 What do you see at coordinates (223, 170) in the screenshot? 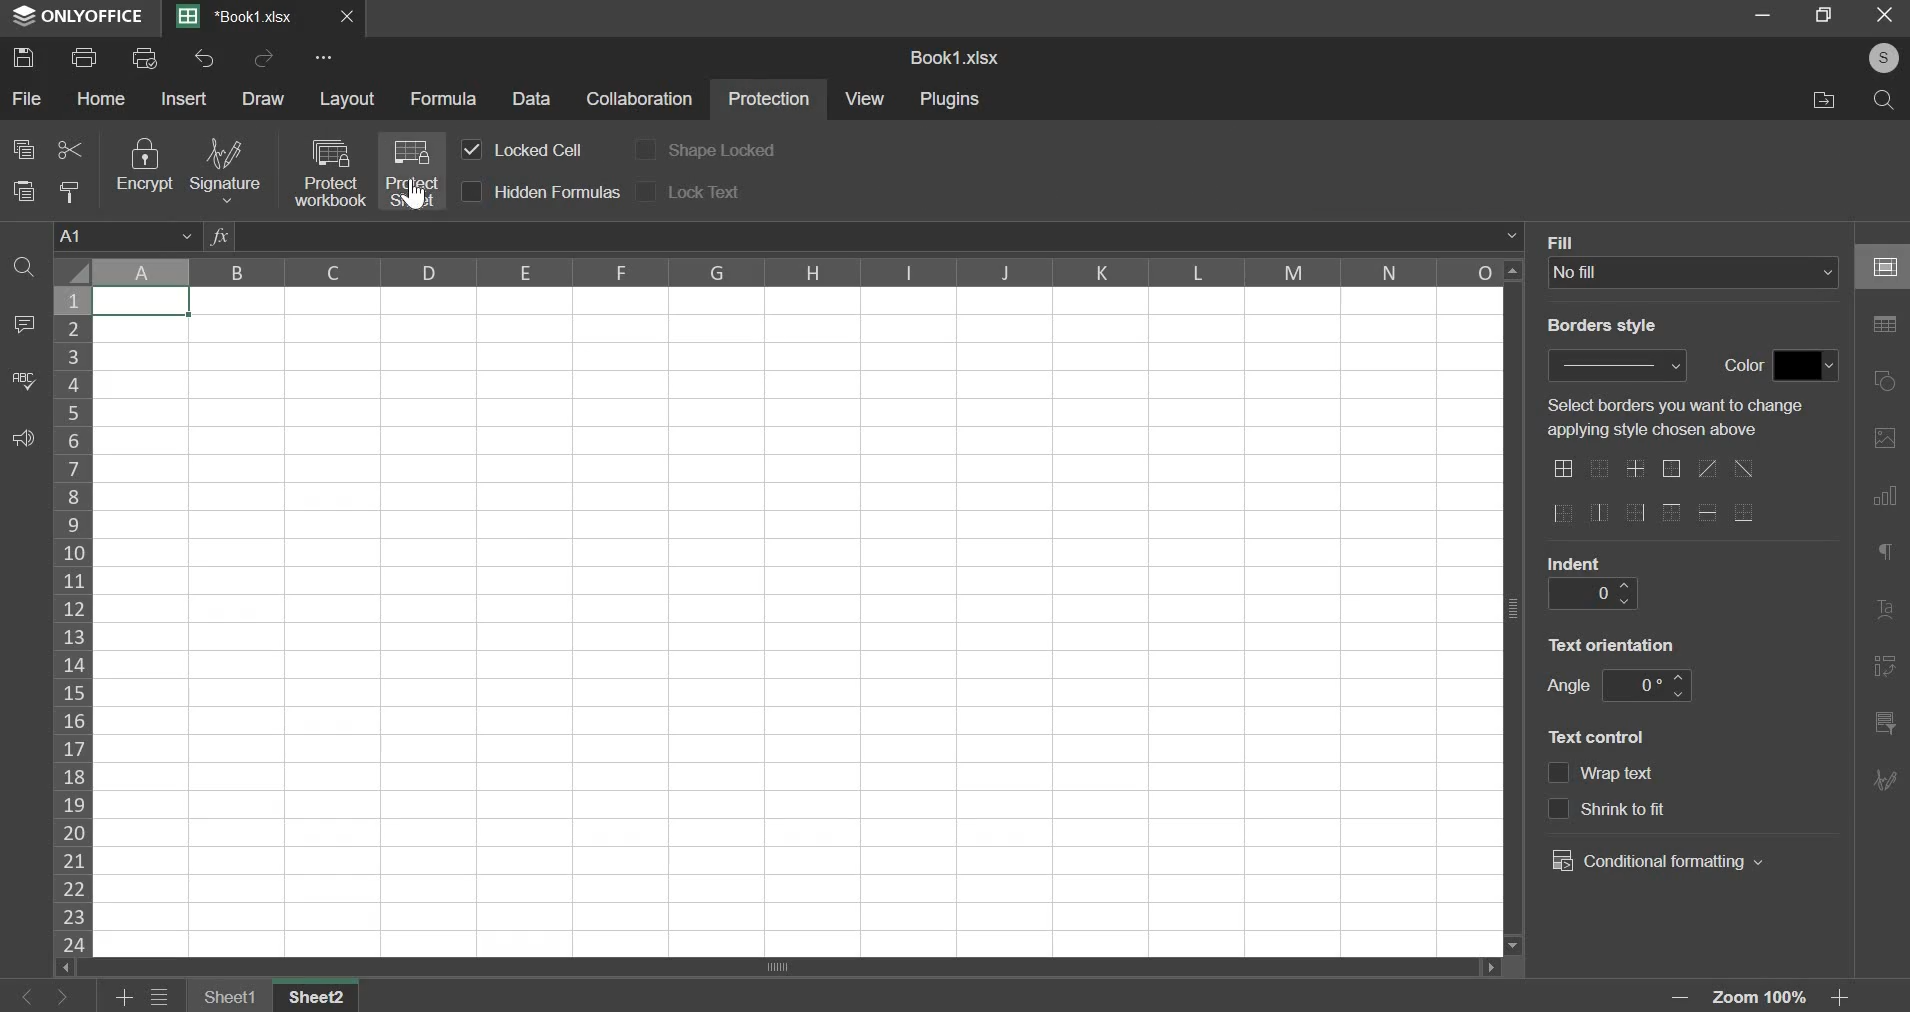
I see `signature` at bounding box center [223, 170].